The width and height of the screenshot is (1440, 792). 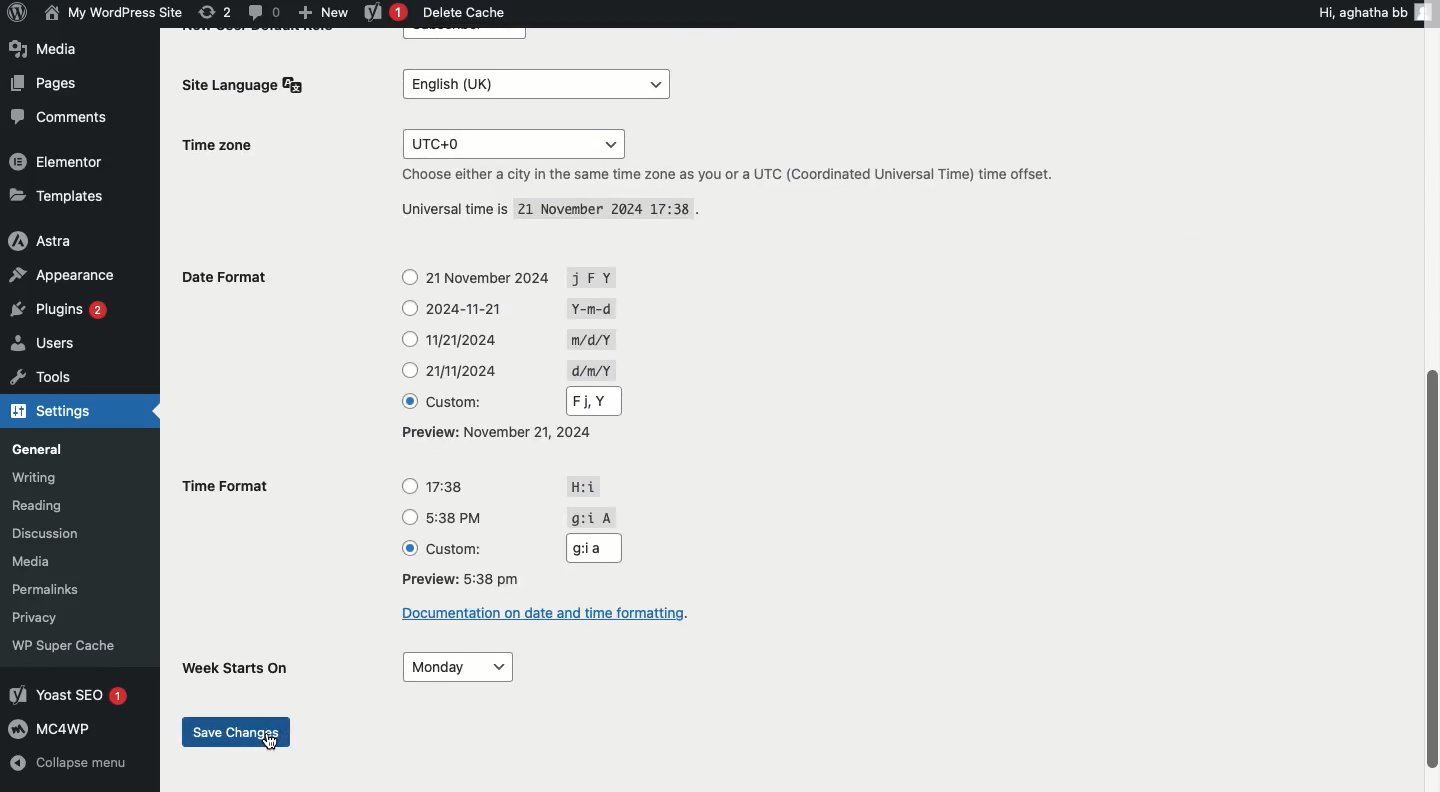 I want to click on Comment (0), so click(x=263, y=11).